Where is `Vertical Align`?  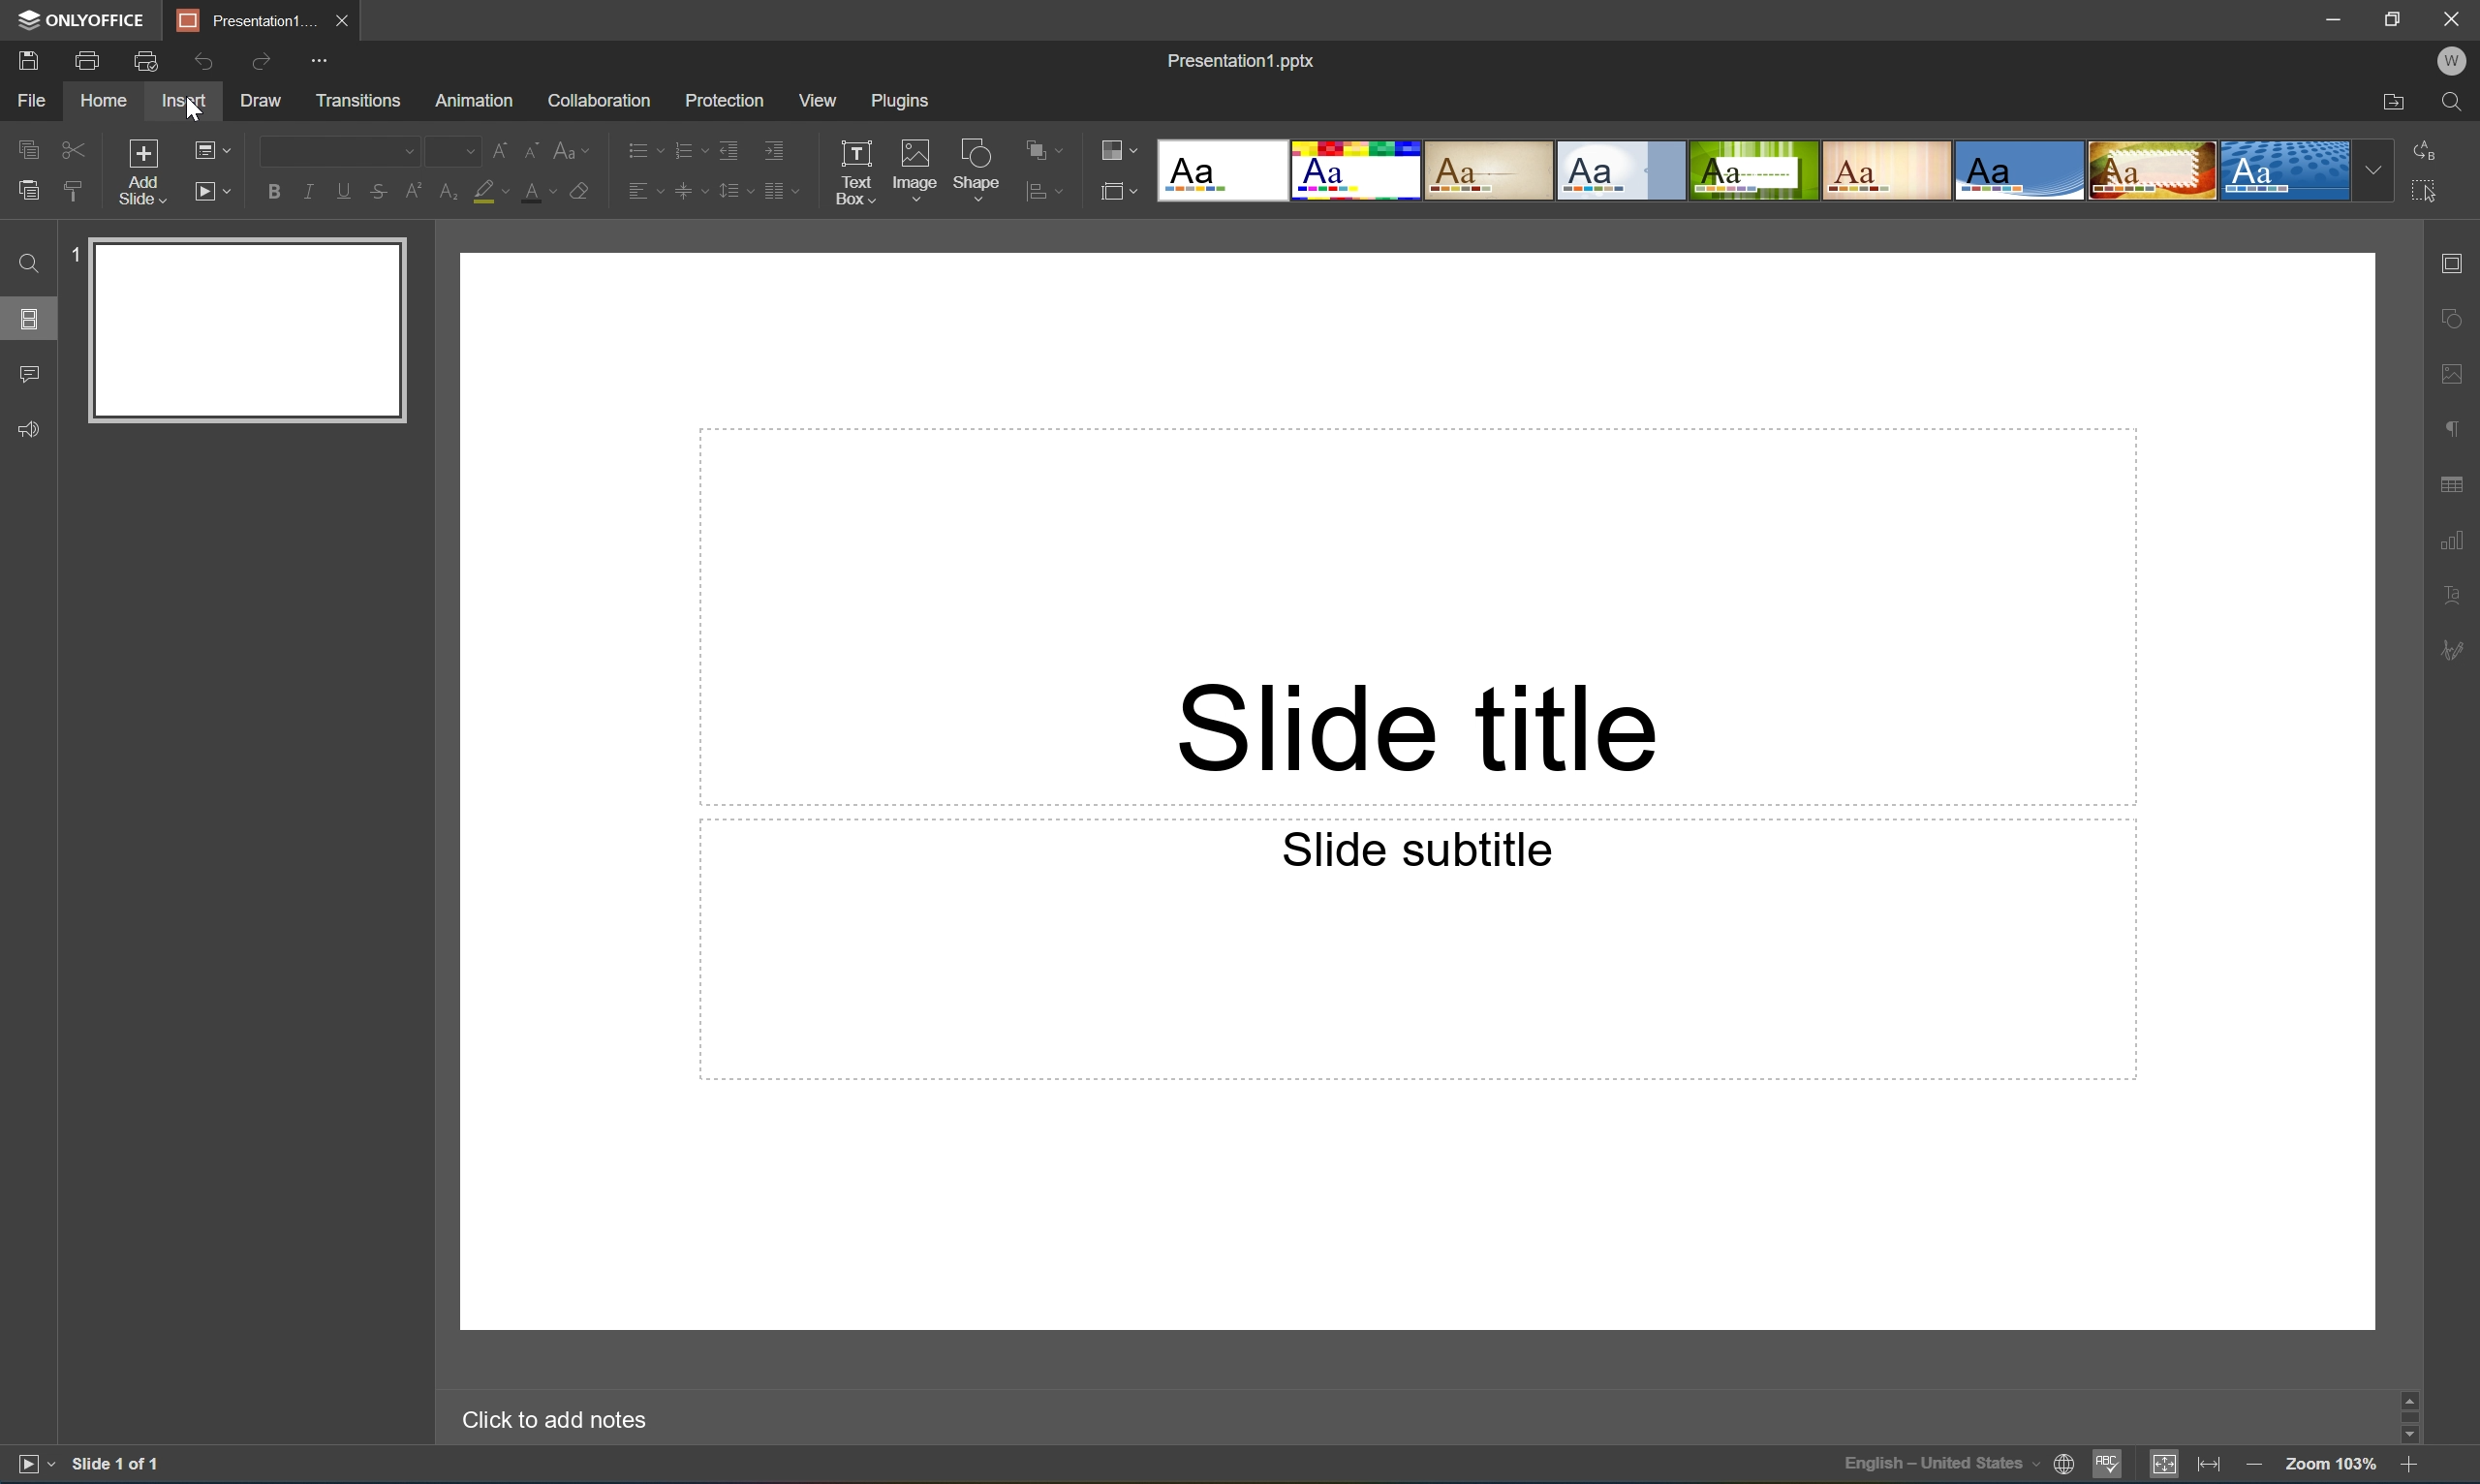 Vertical Align is located at coordinates (690, 191).